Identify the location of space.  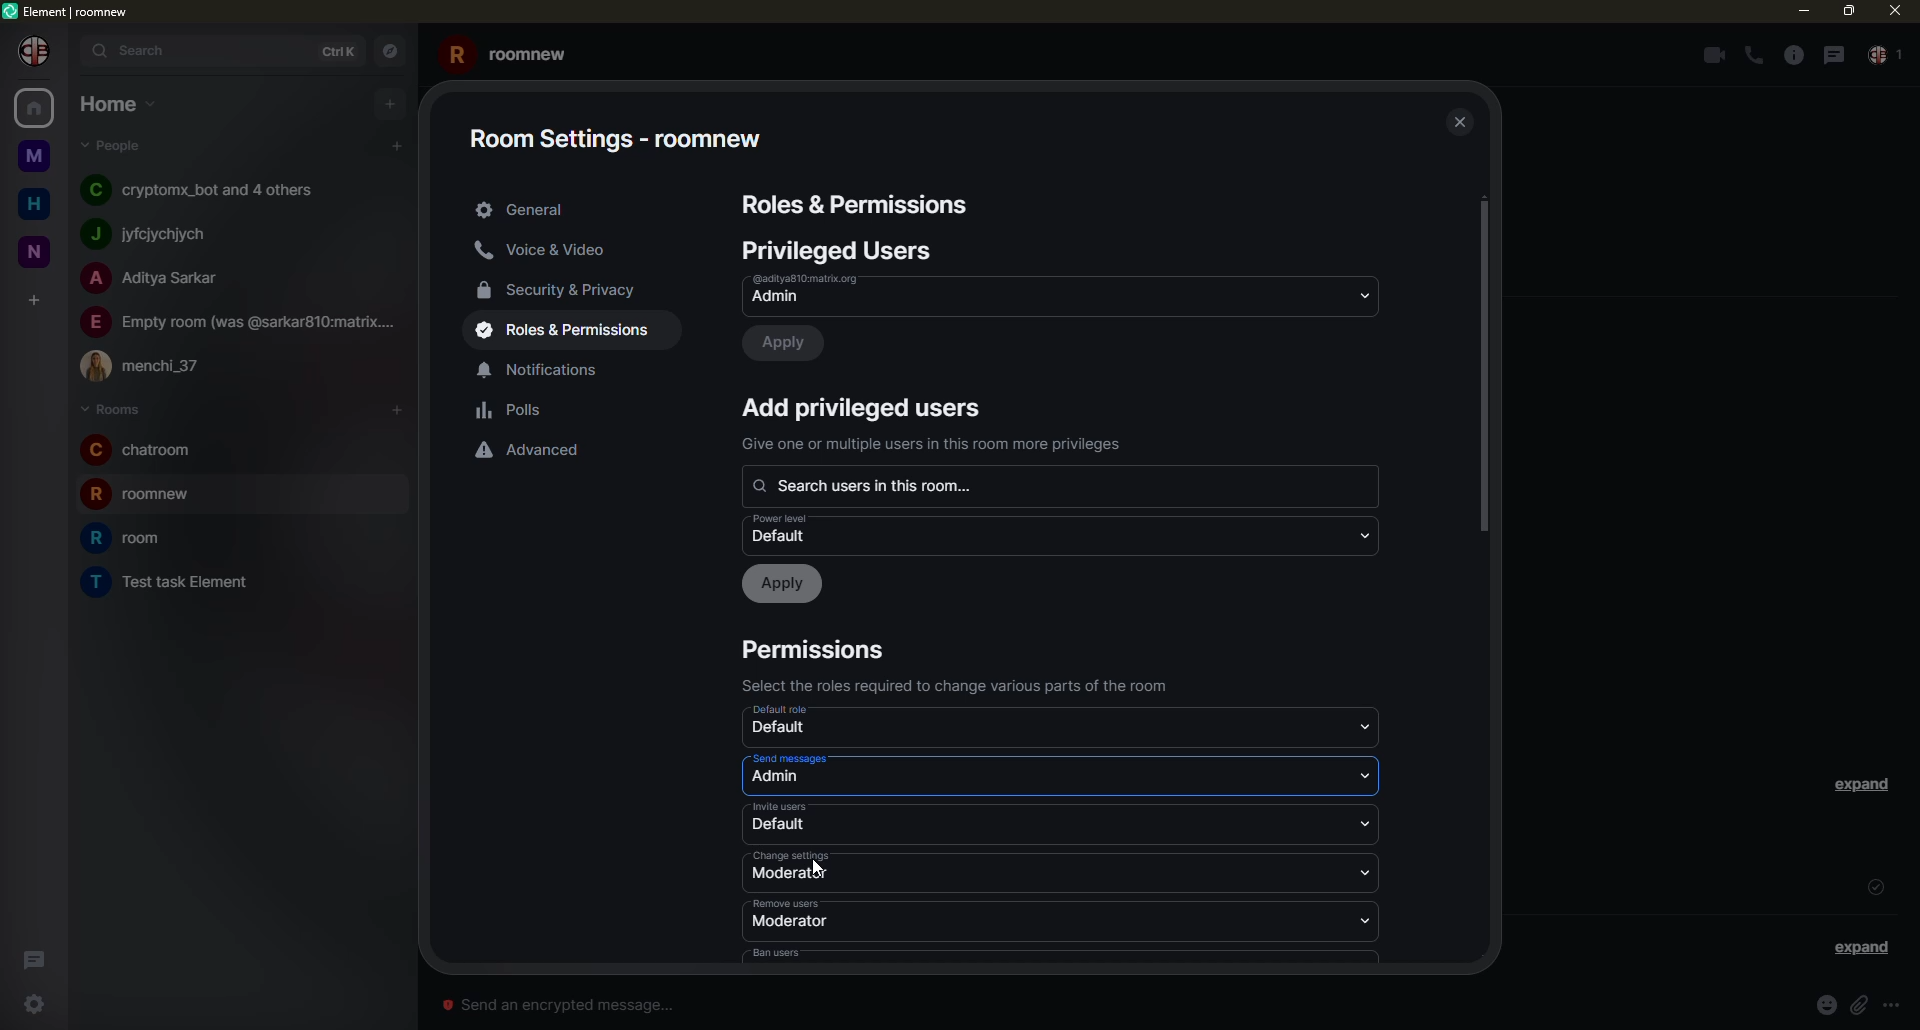
(33, 152).